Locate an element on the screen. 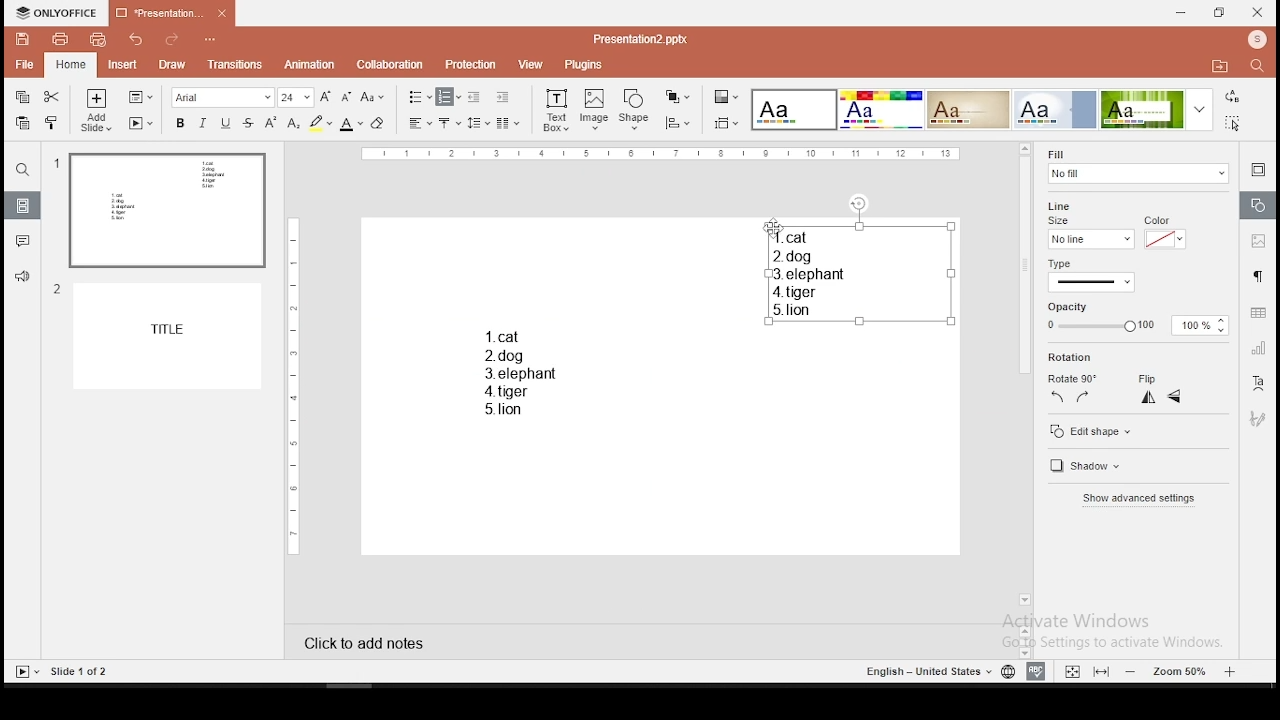 The image size is (1280, 720). collaboration is located at coordinates (390, 65).